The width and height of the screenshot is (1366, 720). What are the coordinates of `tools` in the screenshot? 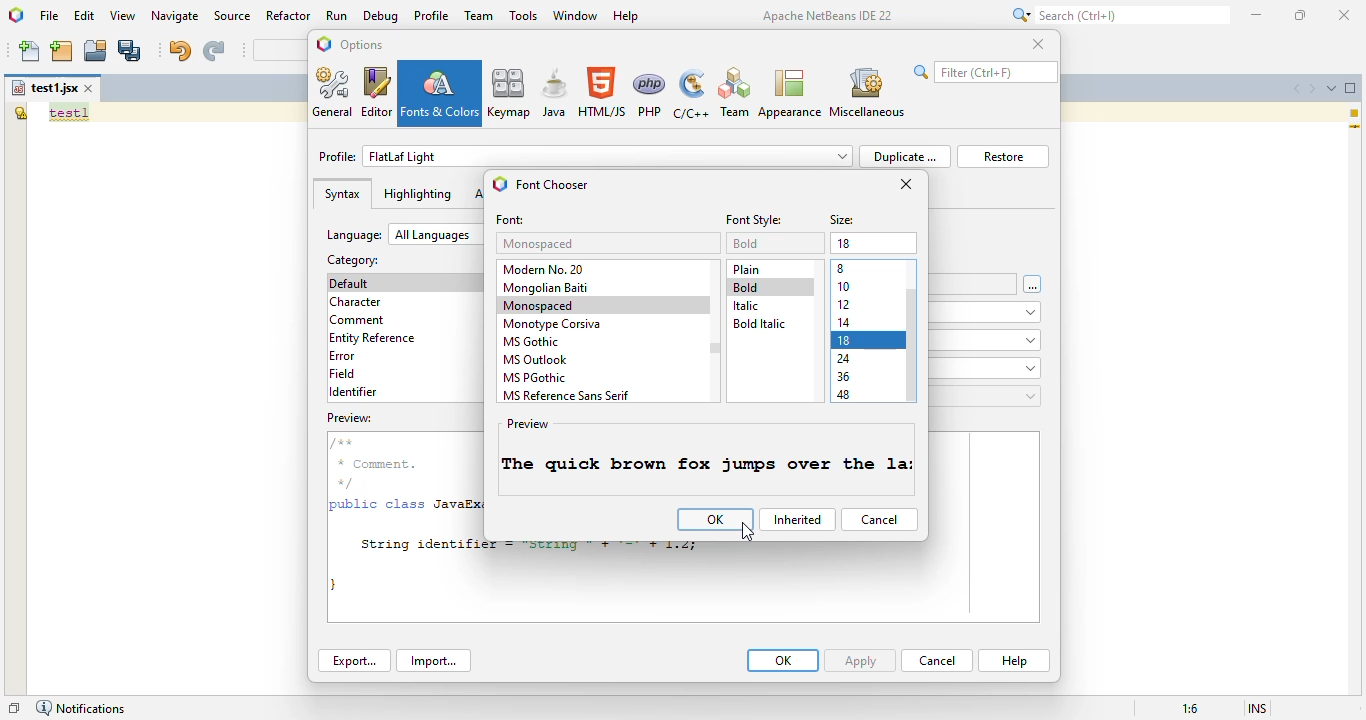 It's located at (523, 16).